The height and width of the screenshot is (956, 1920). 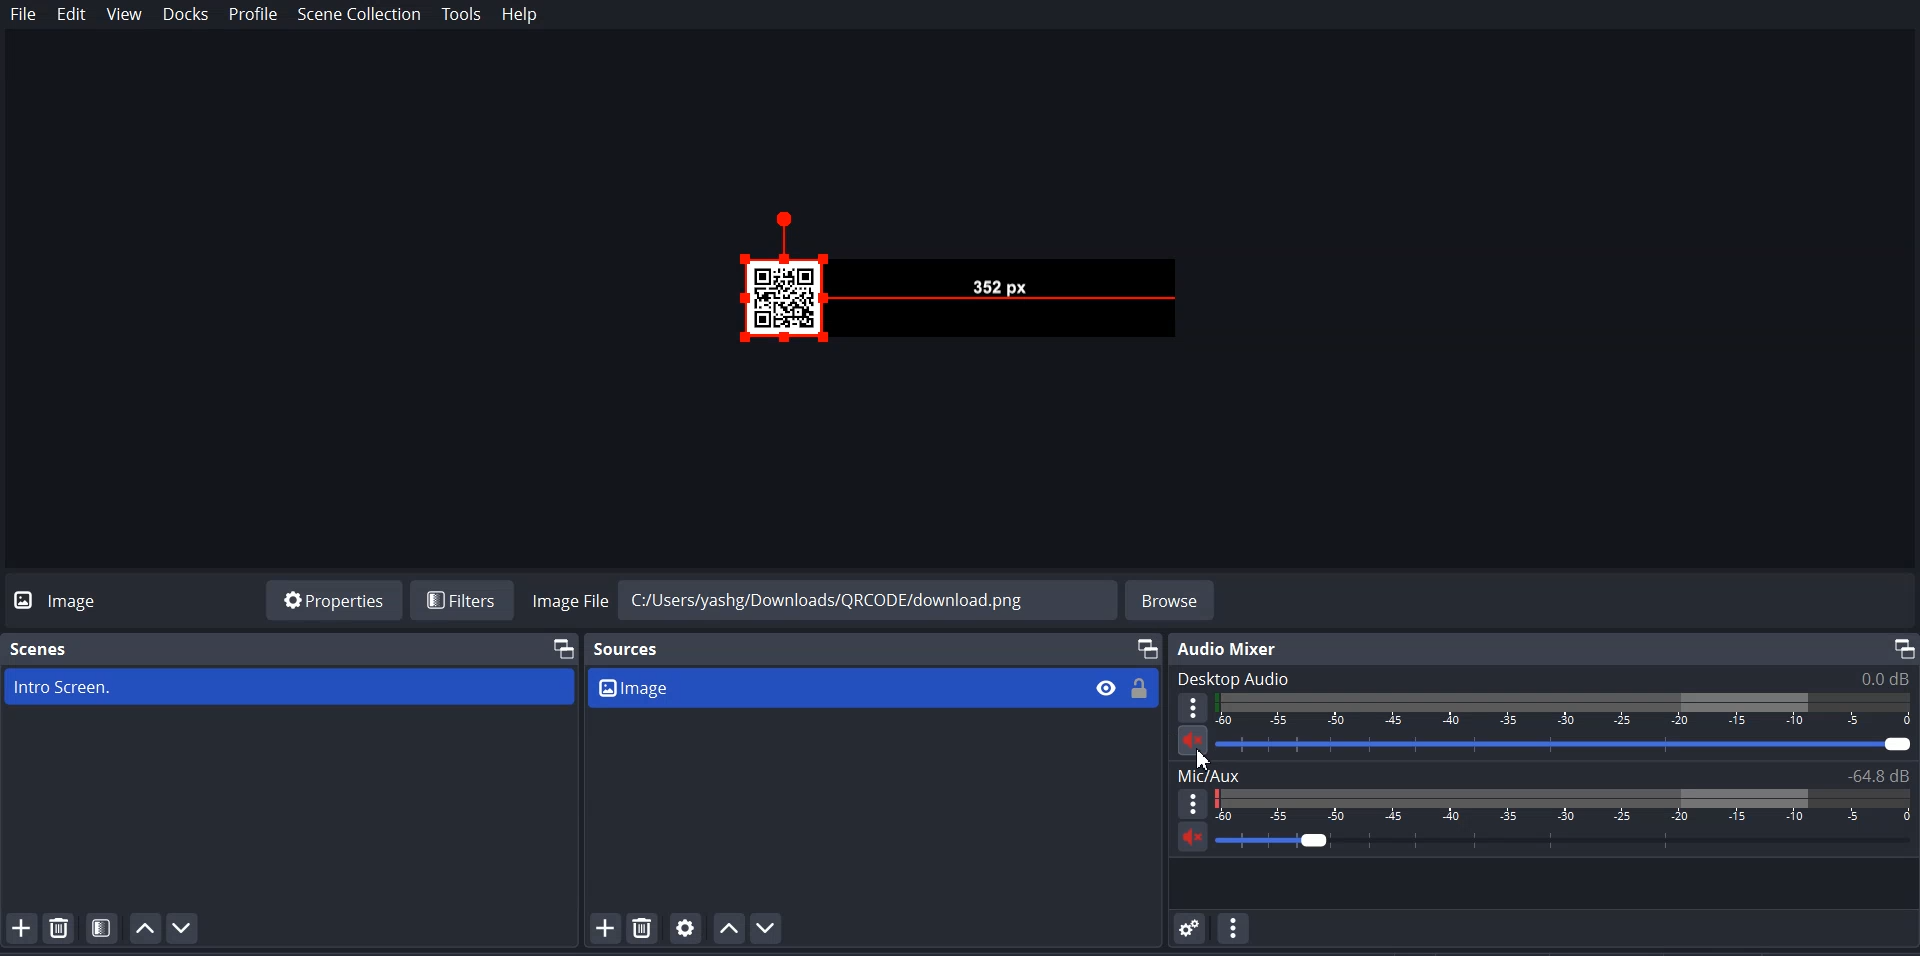 What do you see at coordinates (1233, 928) in the screenshot?
I see `Audio Mixer Menu` at bounding box center [1233, 928].